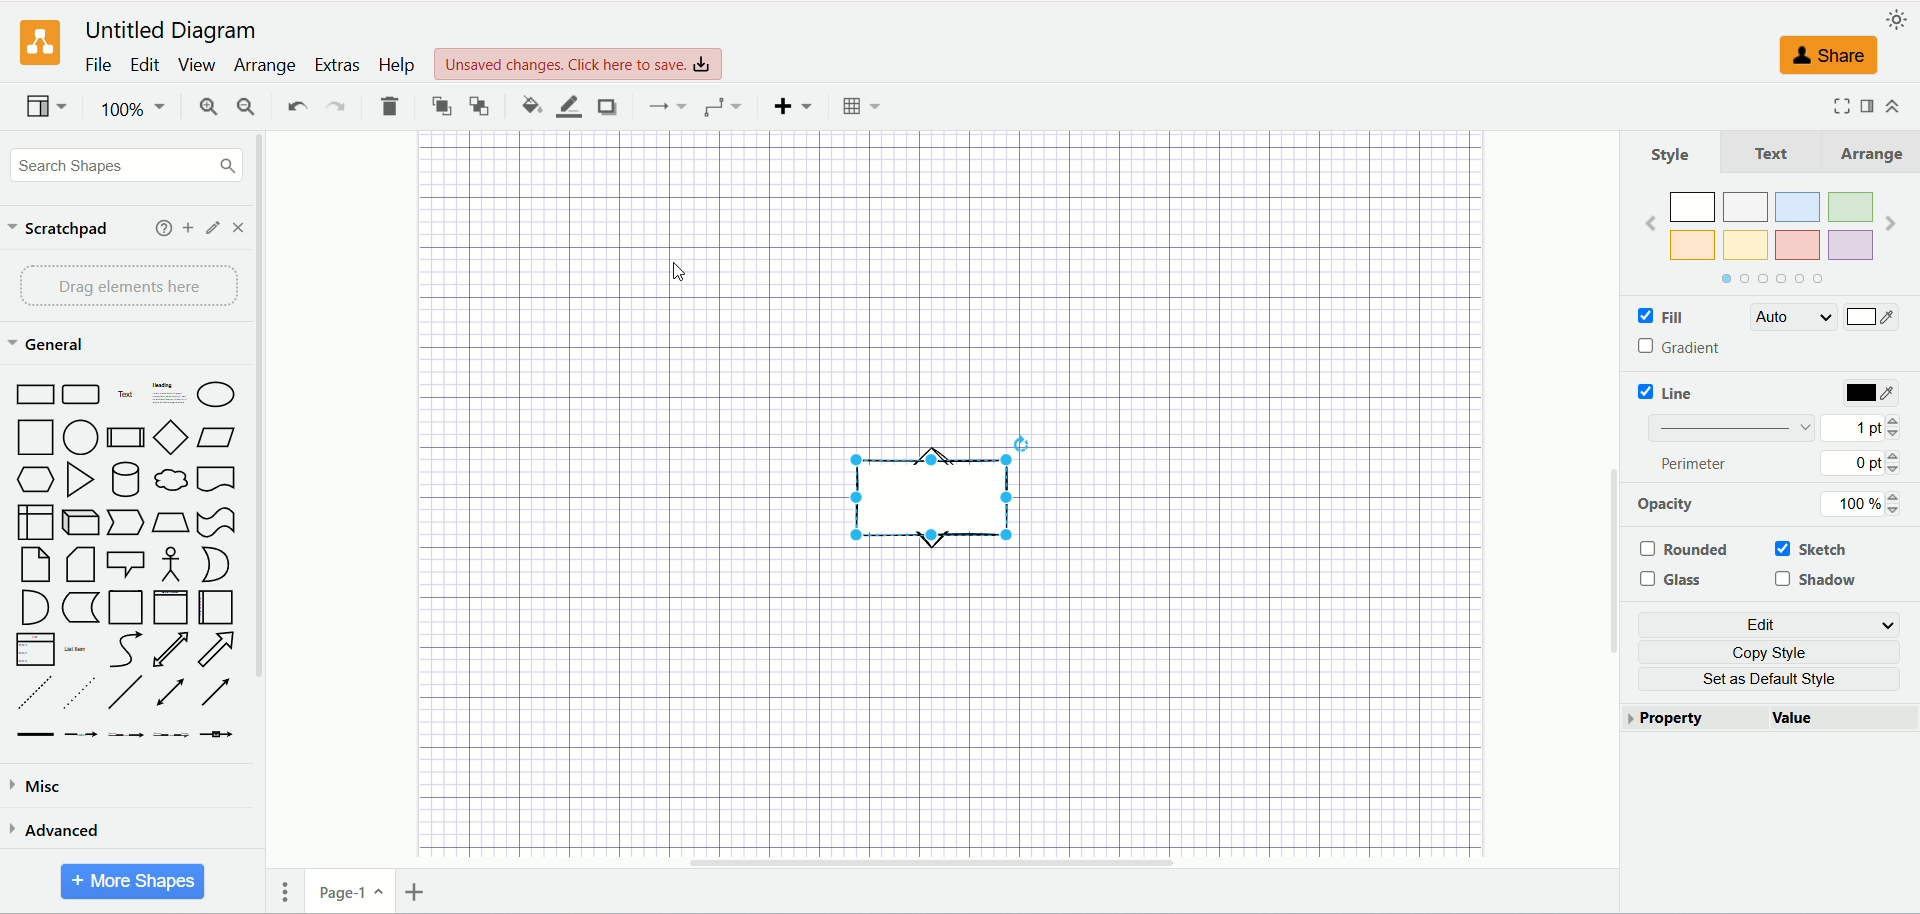 The image size is (1920, 914). I want to click on Fullscreen, so click(1829, 107).